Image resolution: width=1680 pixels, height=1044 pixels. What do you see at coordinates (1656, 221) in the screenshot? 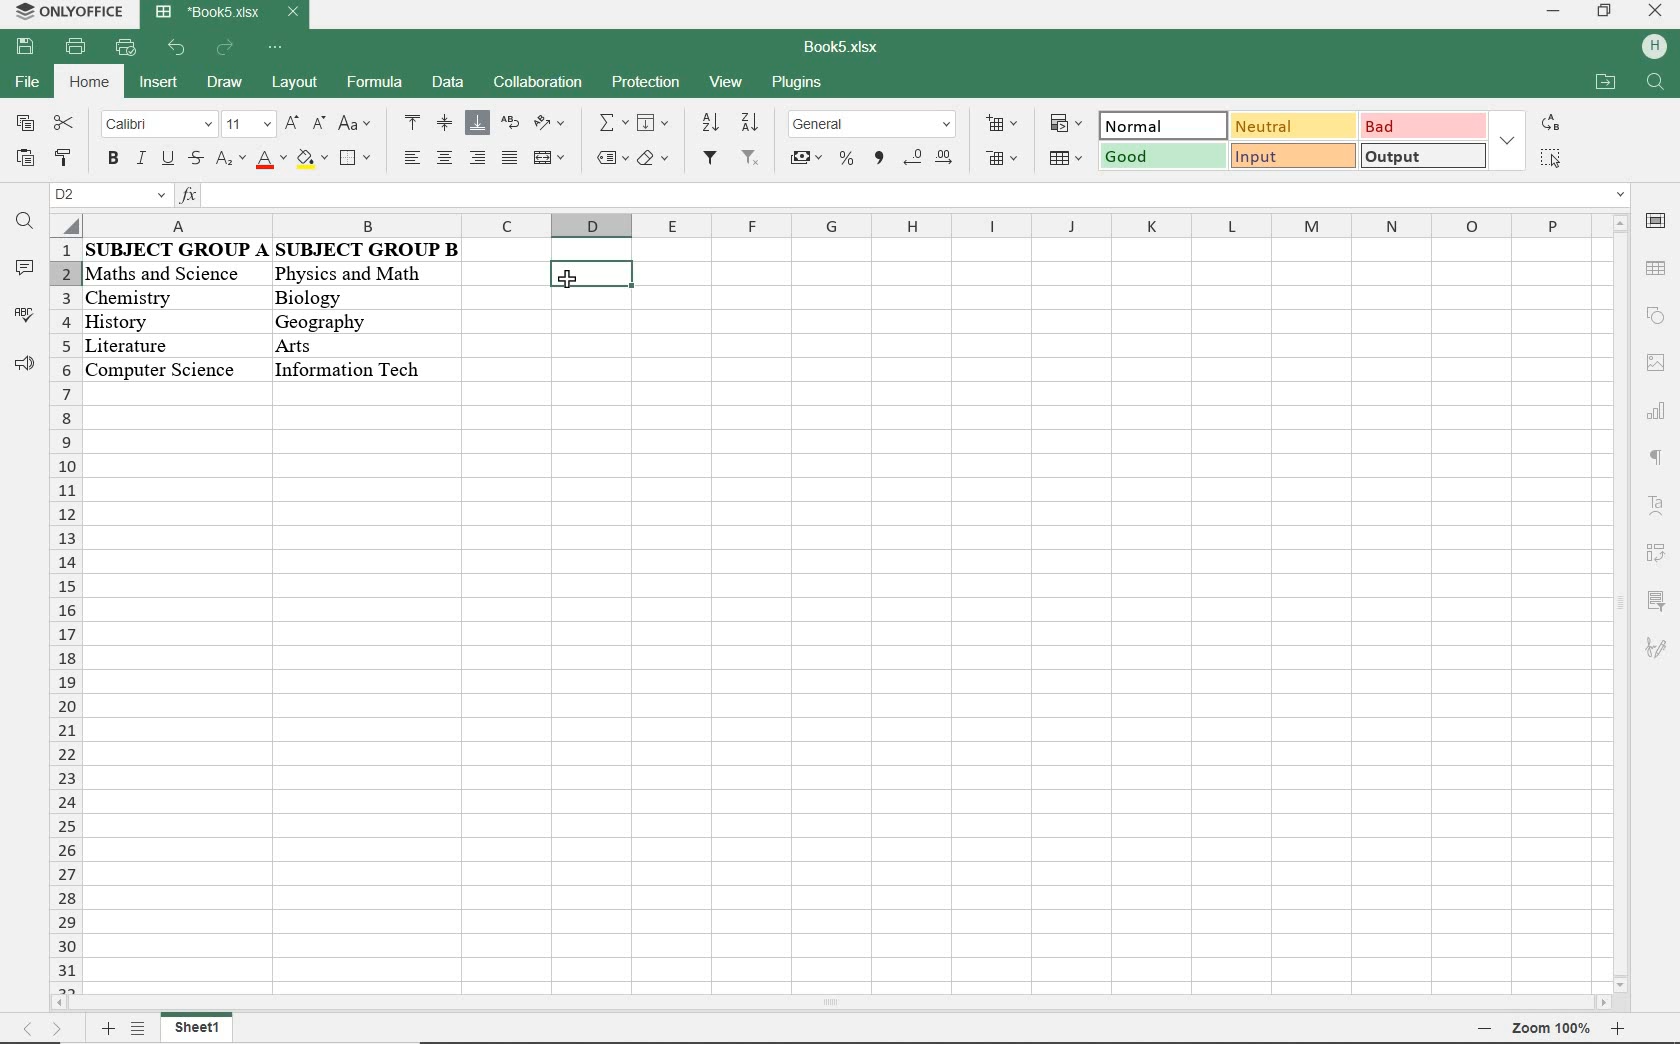
I see `cell settings` at bounding box center [1656, 221].